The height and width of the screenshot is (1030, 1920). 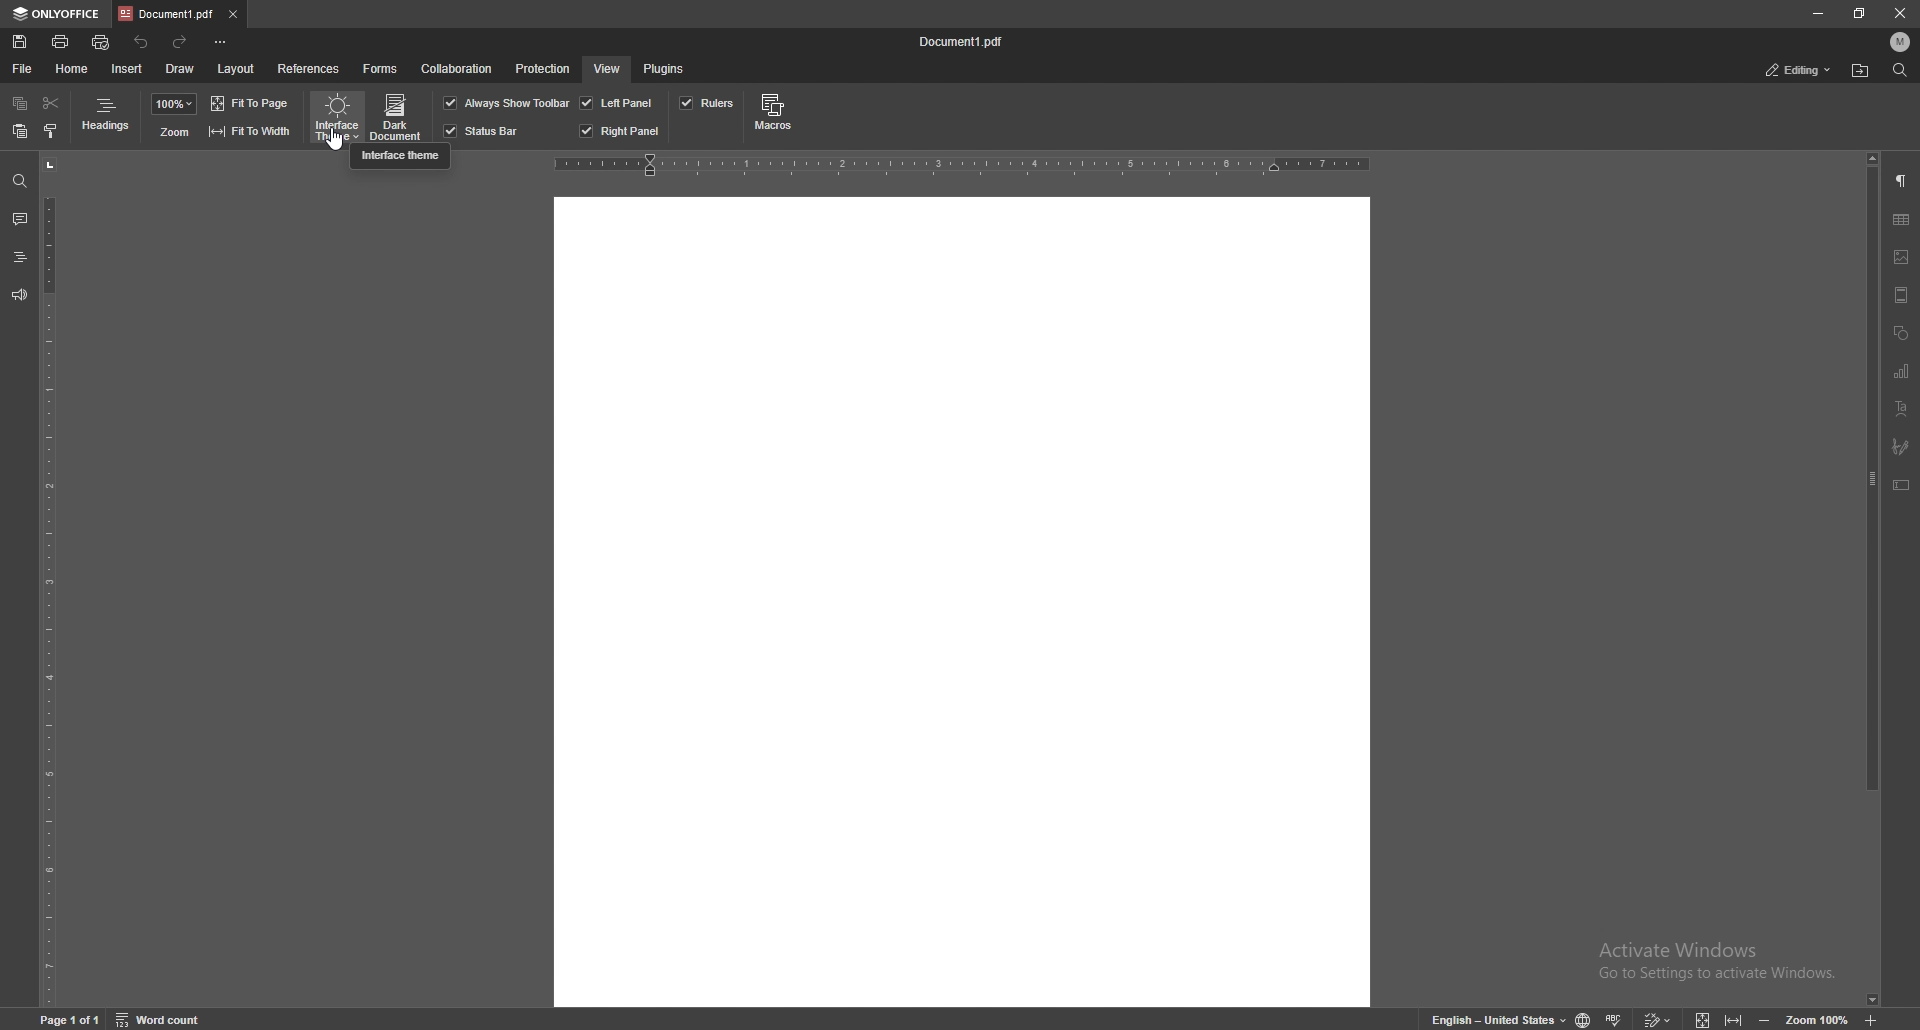 What do you see at coordinates (250, 132) in the screenshot?
I see `fit to width` at bounding box center [250, 132].